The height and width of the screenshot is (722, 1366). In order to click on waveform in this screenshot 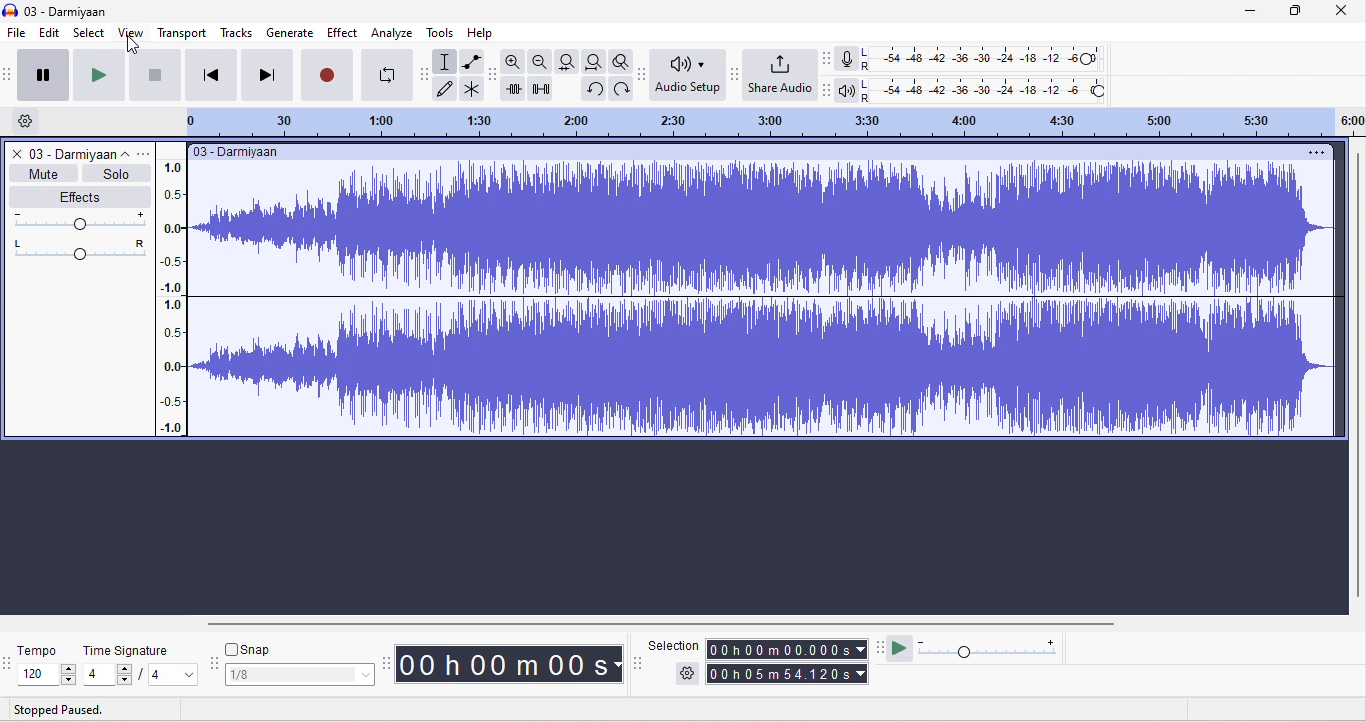, I will do `click(768, 300)`.